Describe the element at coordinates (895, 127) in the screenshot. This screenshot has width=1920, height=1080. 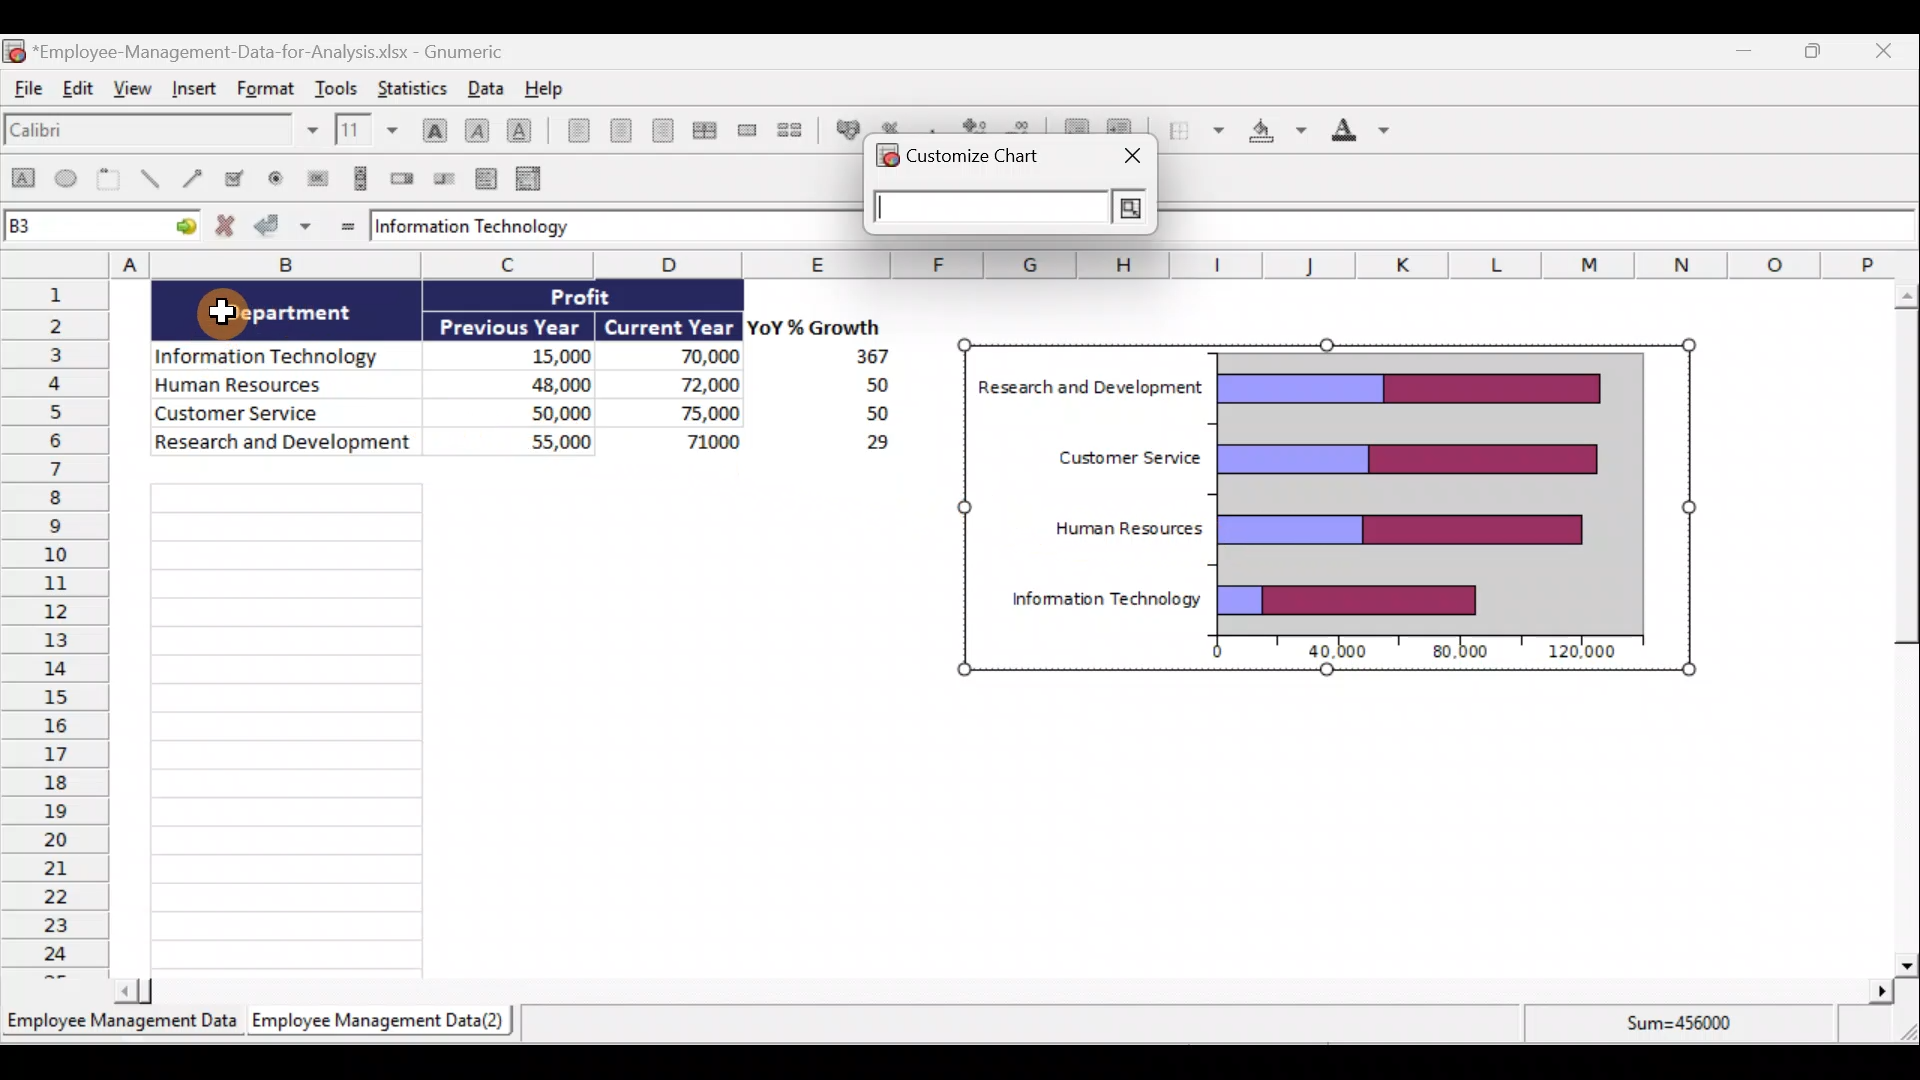
I see `Format the selection as percentage` at that location.